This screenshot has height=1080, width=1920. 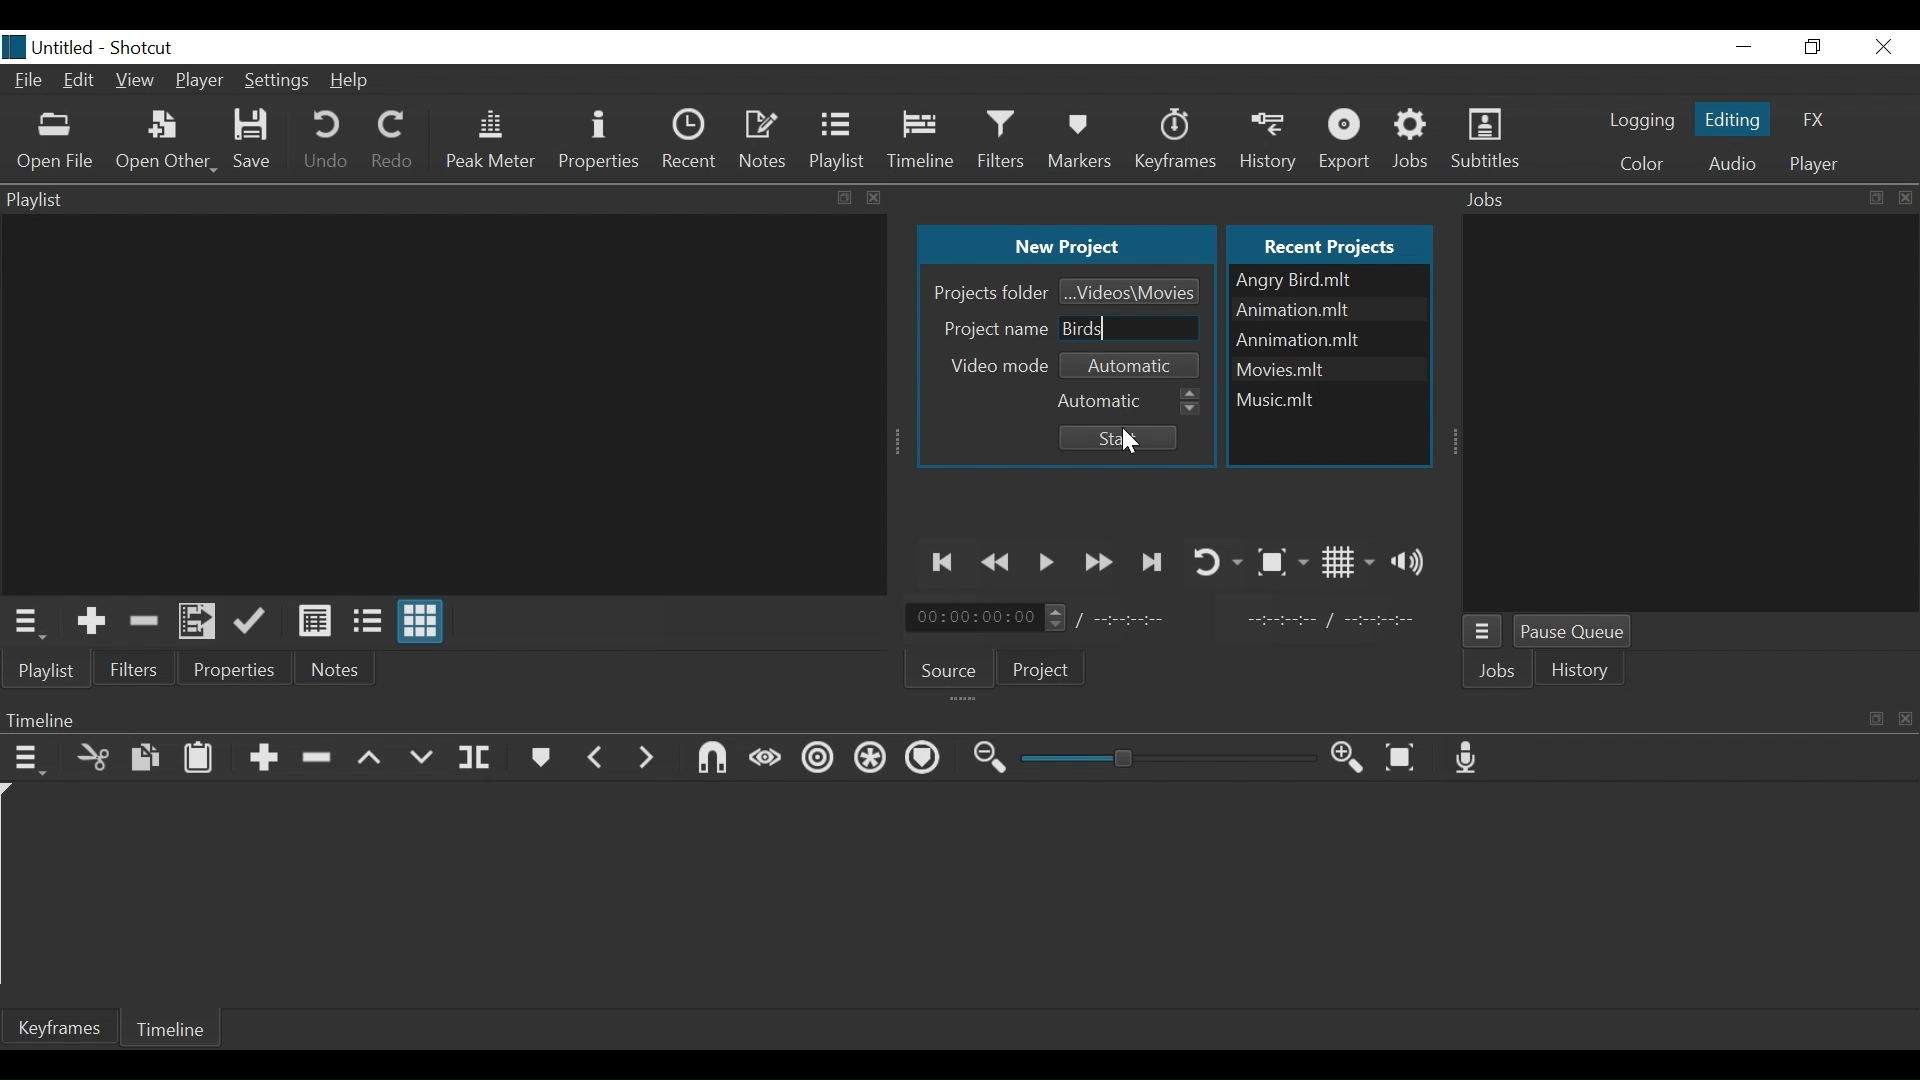 I want to click on Jobs, so click(x=1501, y=673).